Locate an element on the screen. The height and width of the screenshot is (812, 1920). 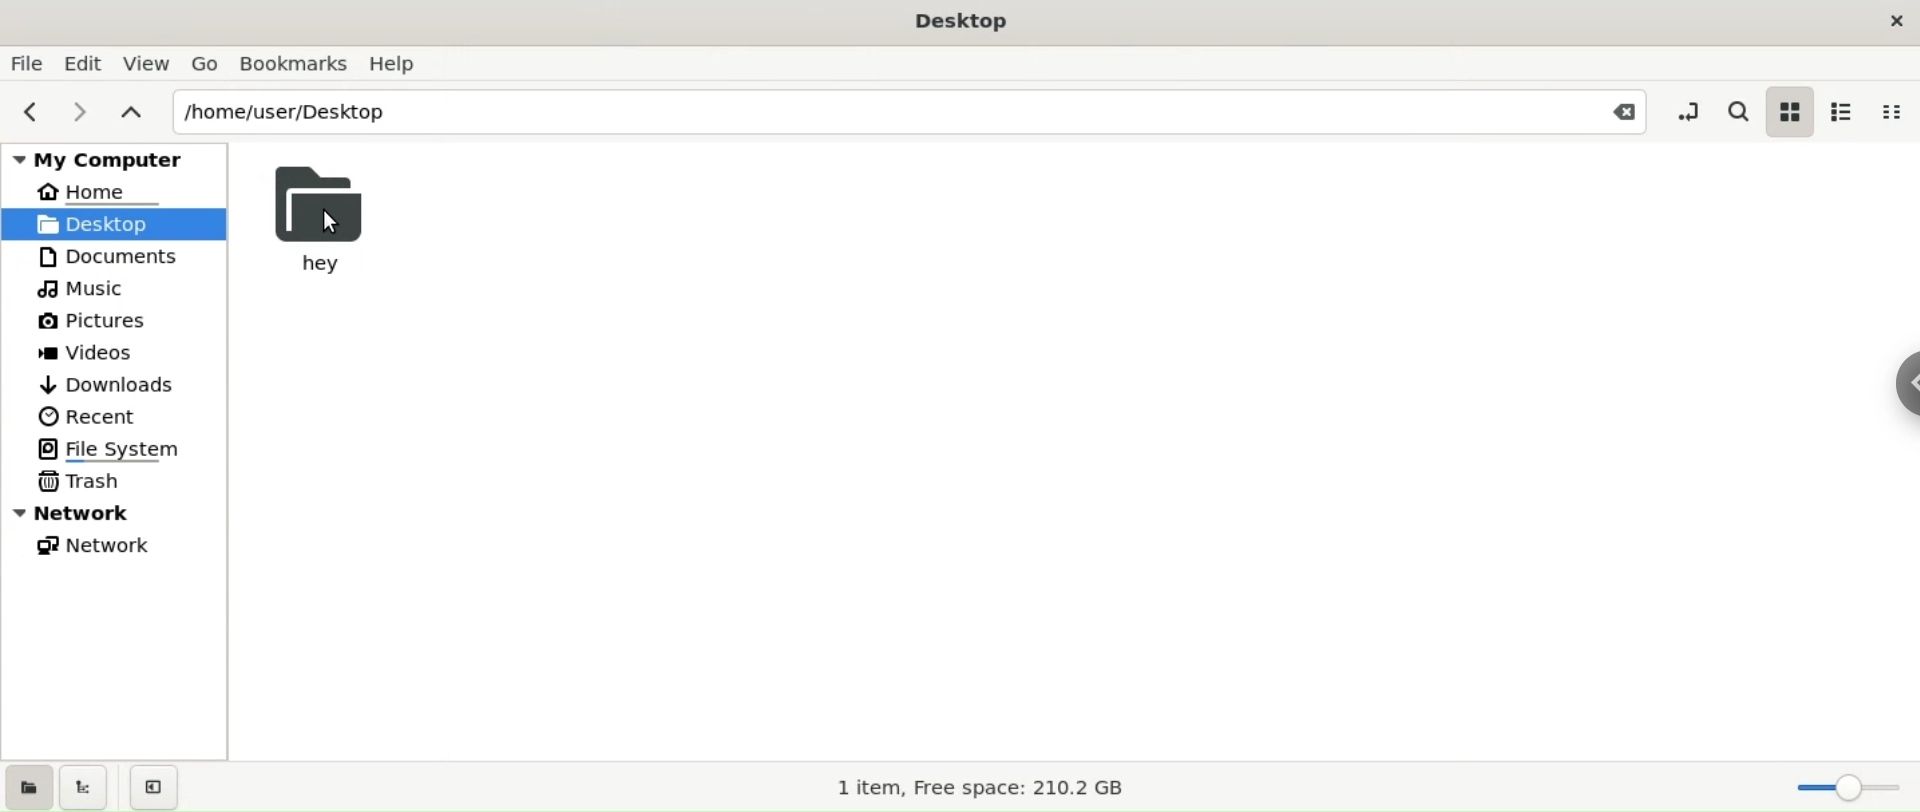
Desktop is located at coordinates (115, 222).